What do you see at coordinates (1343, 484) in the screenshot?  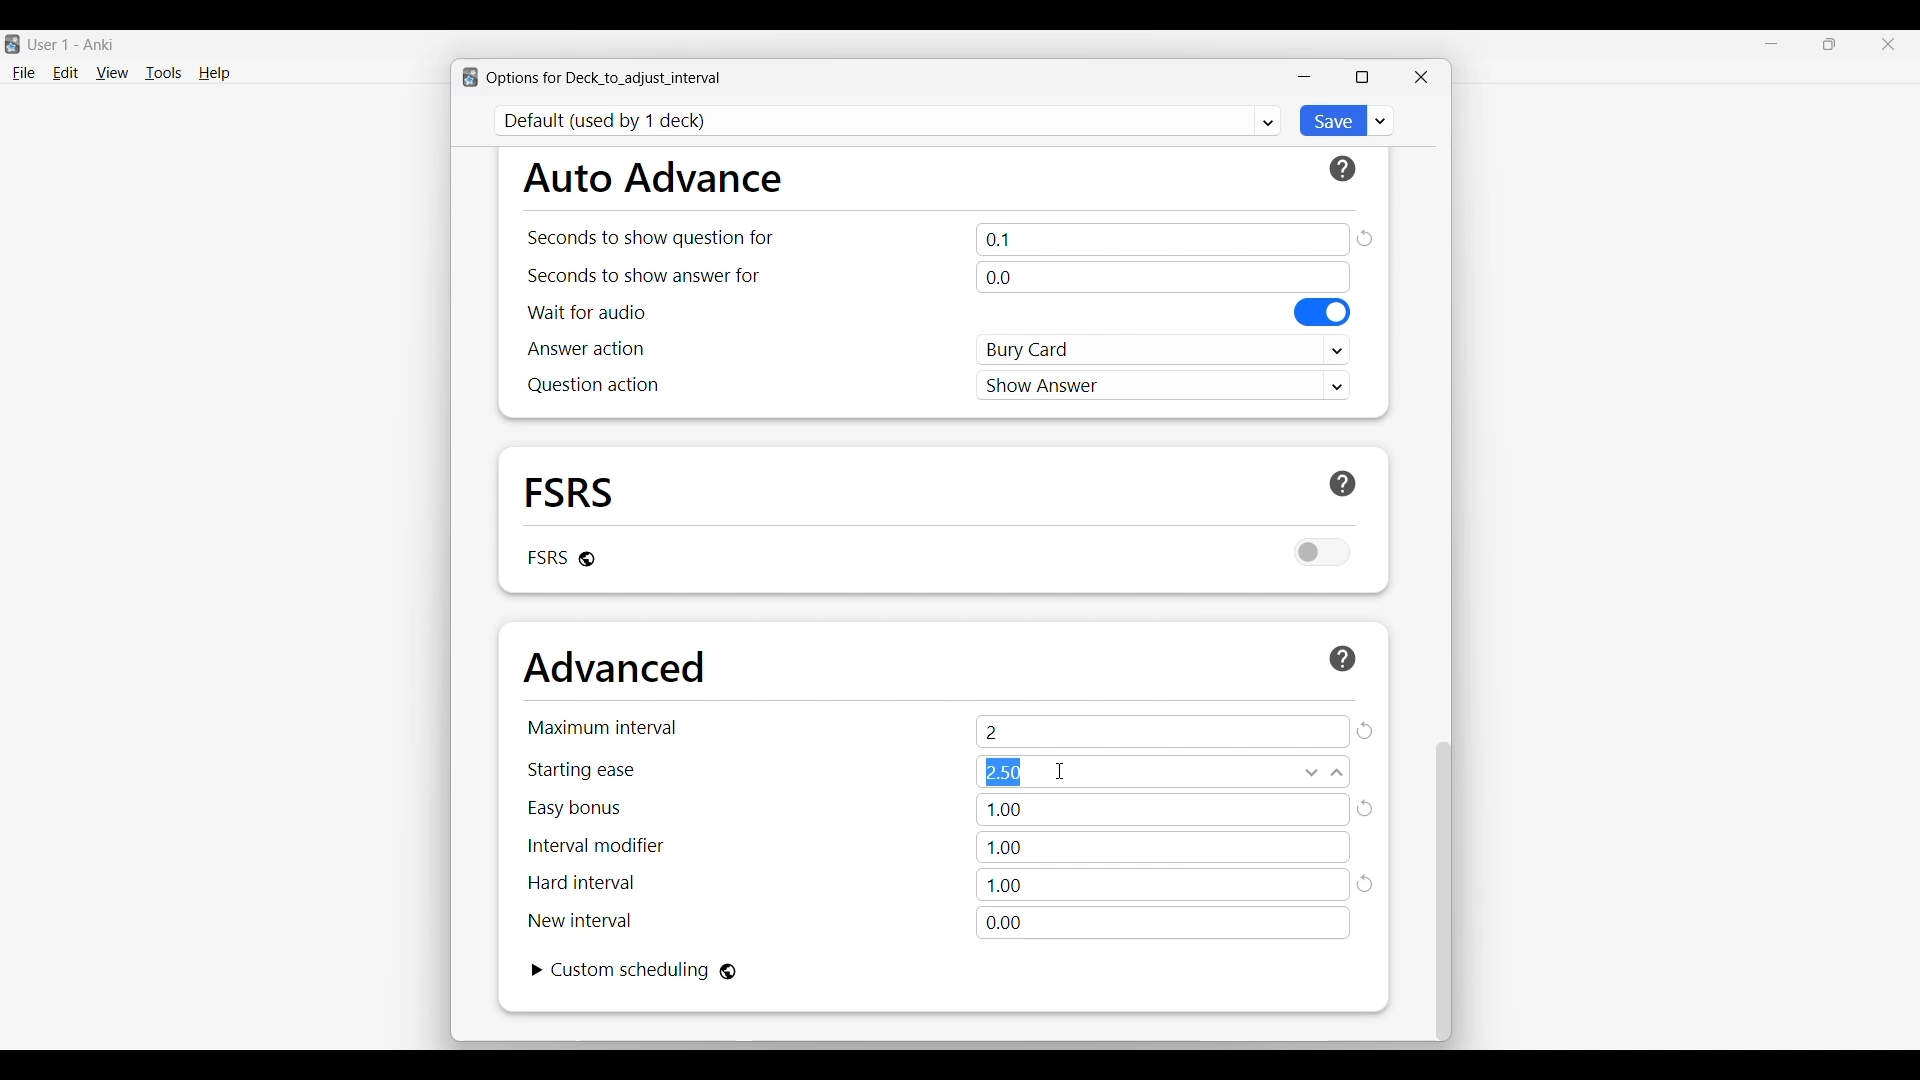 I see `Learn more about FSRS` at bounding box center [1343, 484].